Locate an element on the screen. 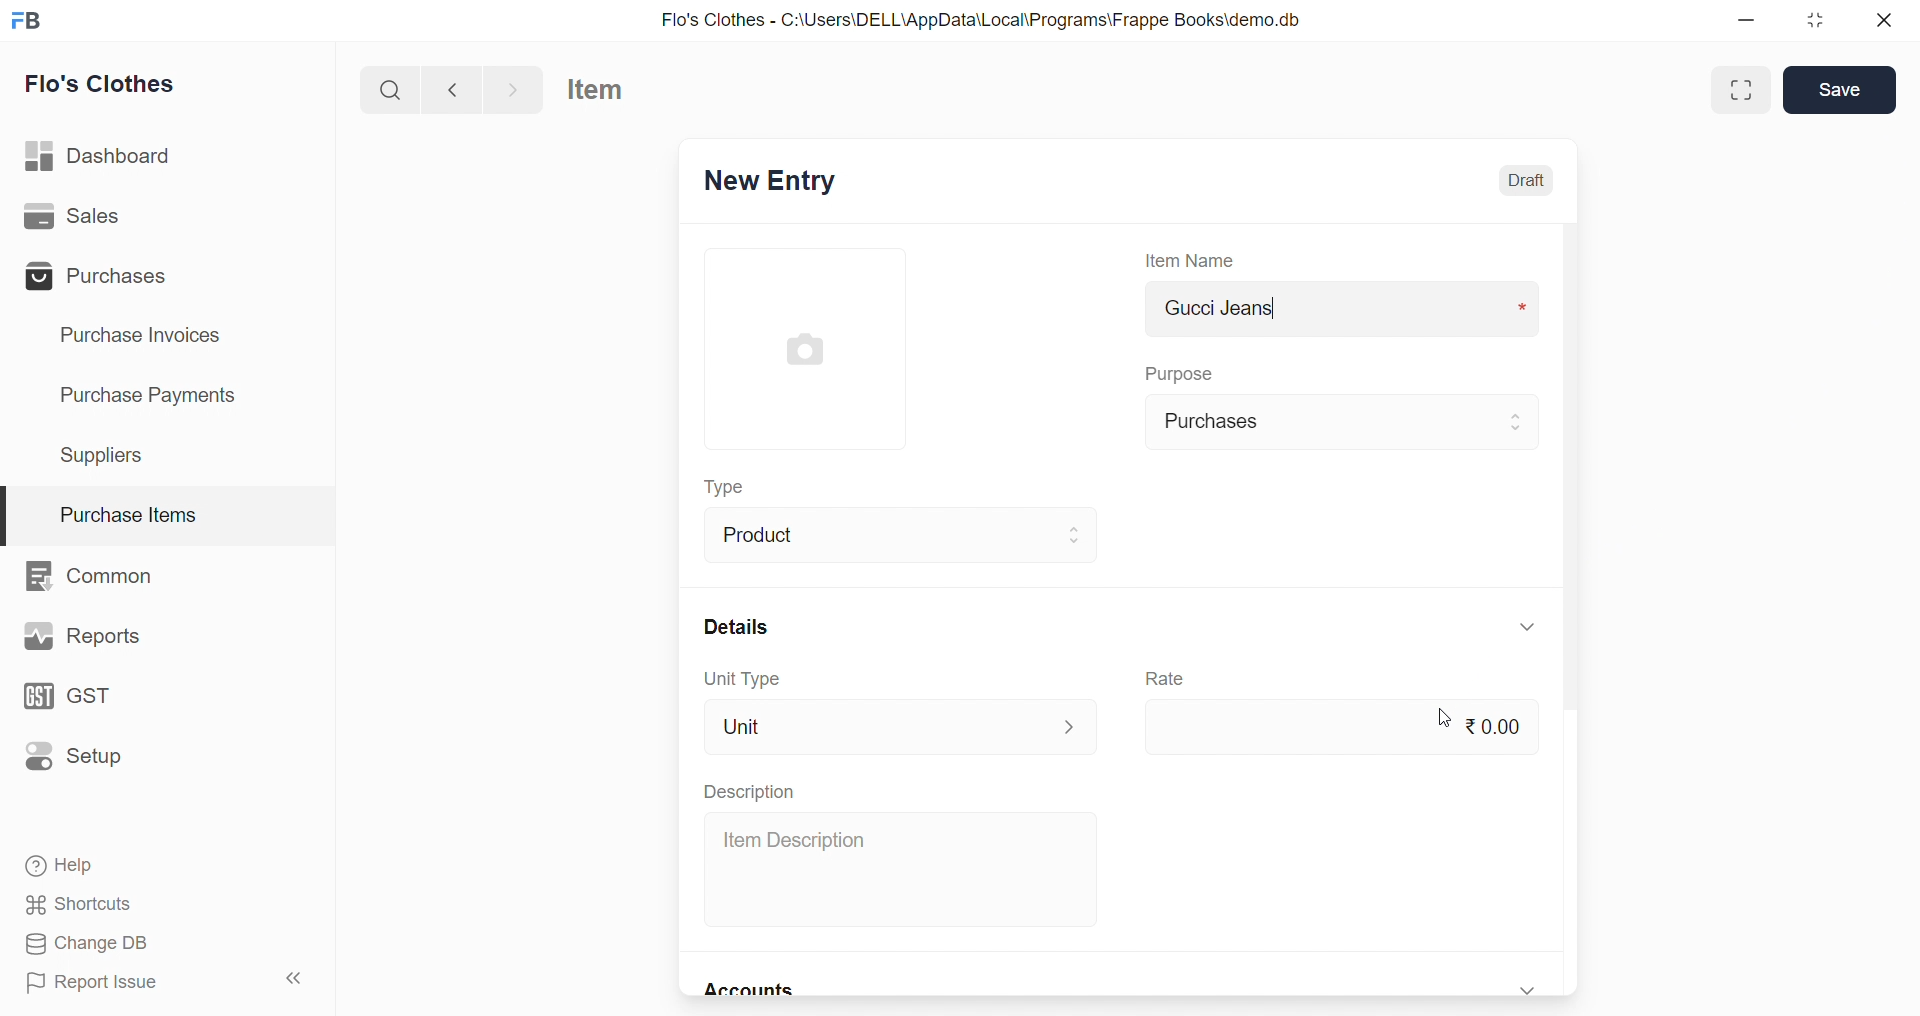 Image resolution: width=1920 pixels, height=1016 pixels. GST is located at coordinates (94, 699).